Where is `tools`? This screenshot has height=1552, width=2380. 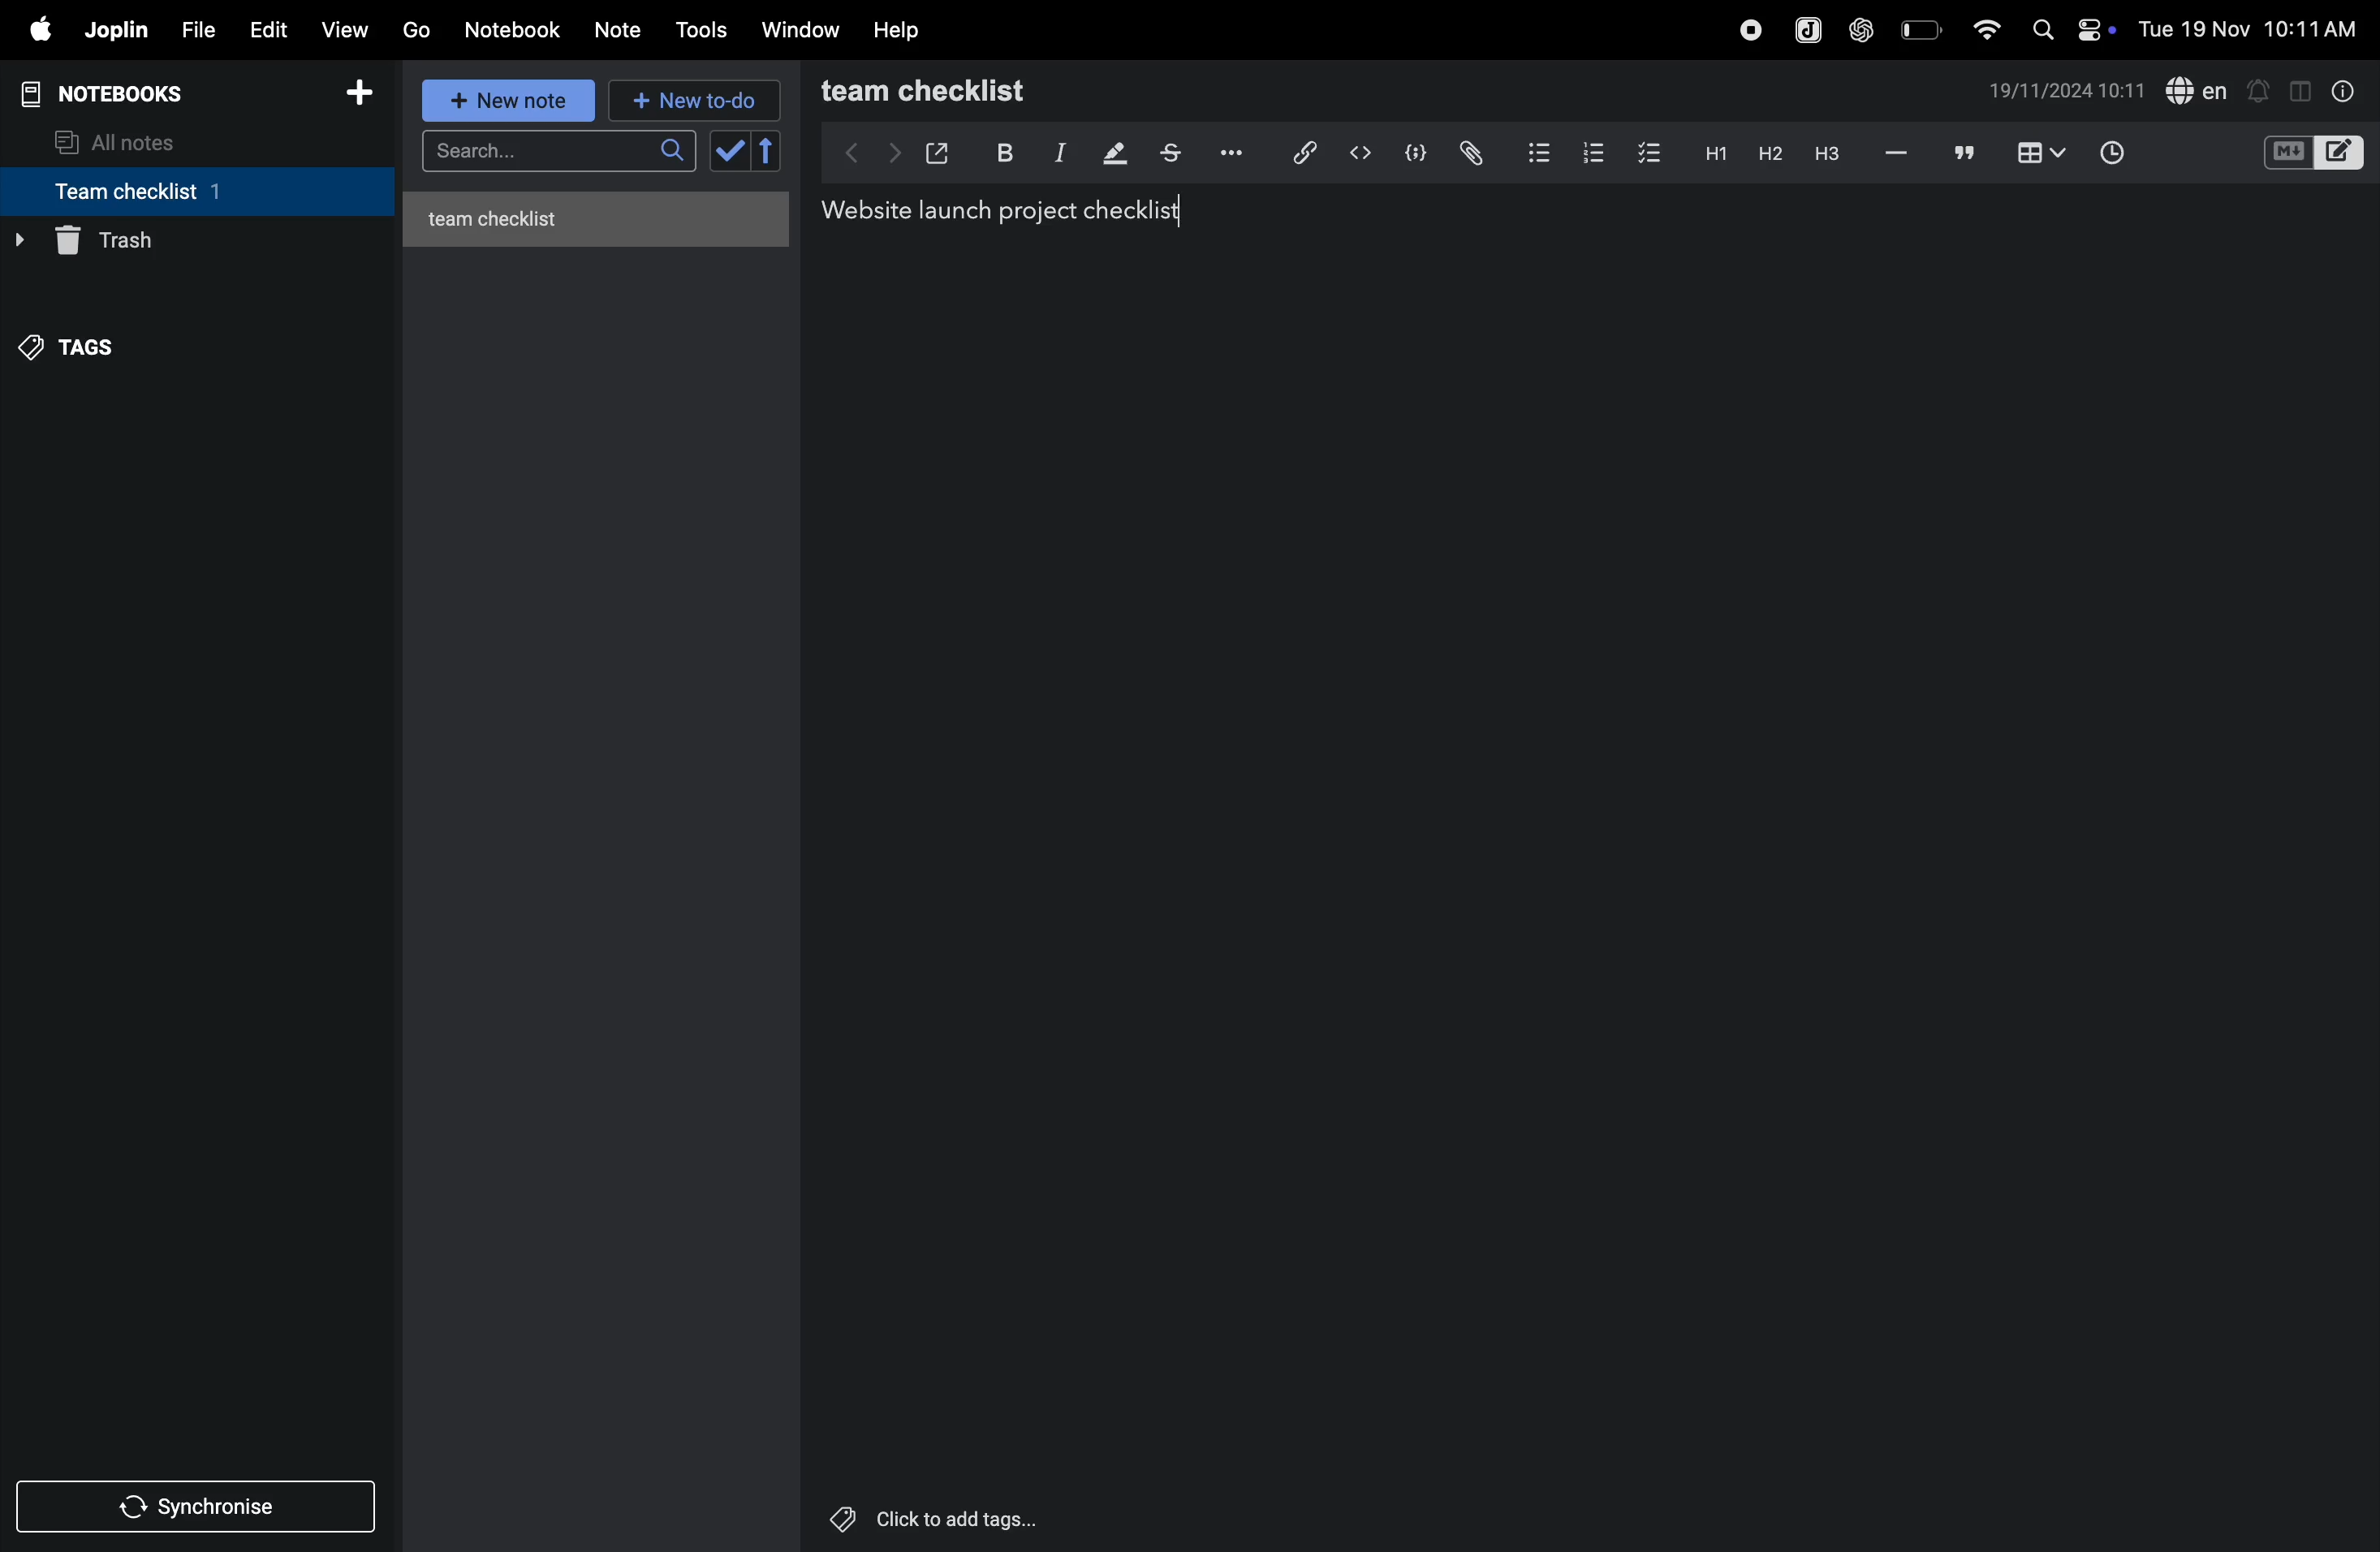 tools is located at coordinates (704, 30).